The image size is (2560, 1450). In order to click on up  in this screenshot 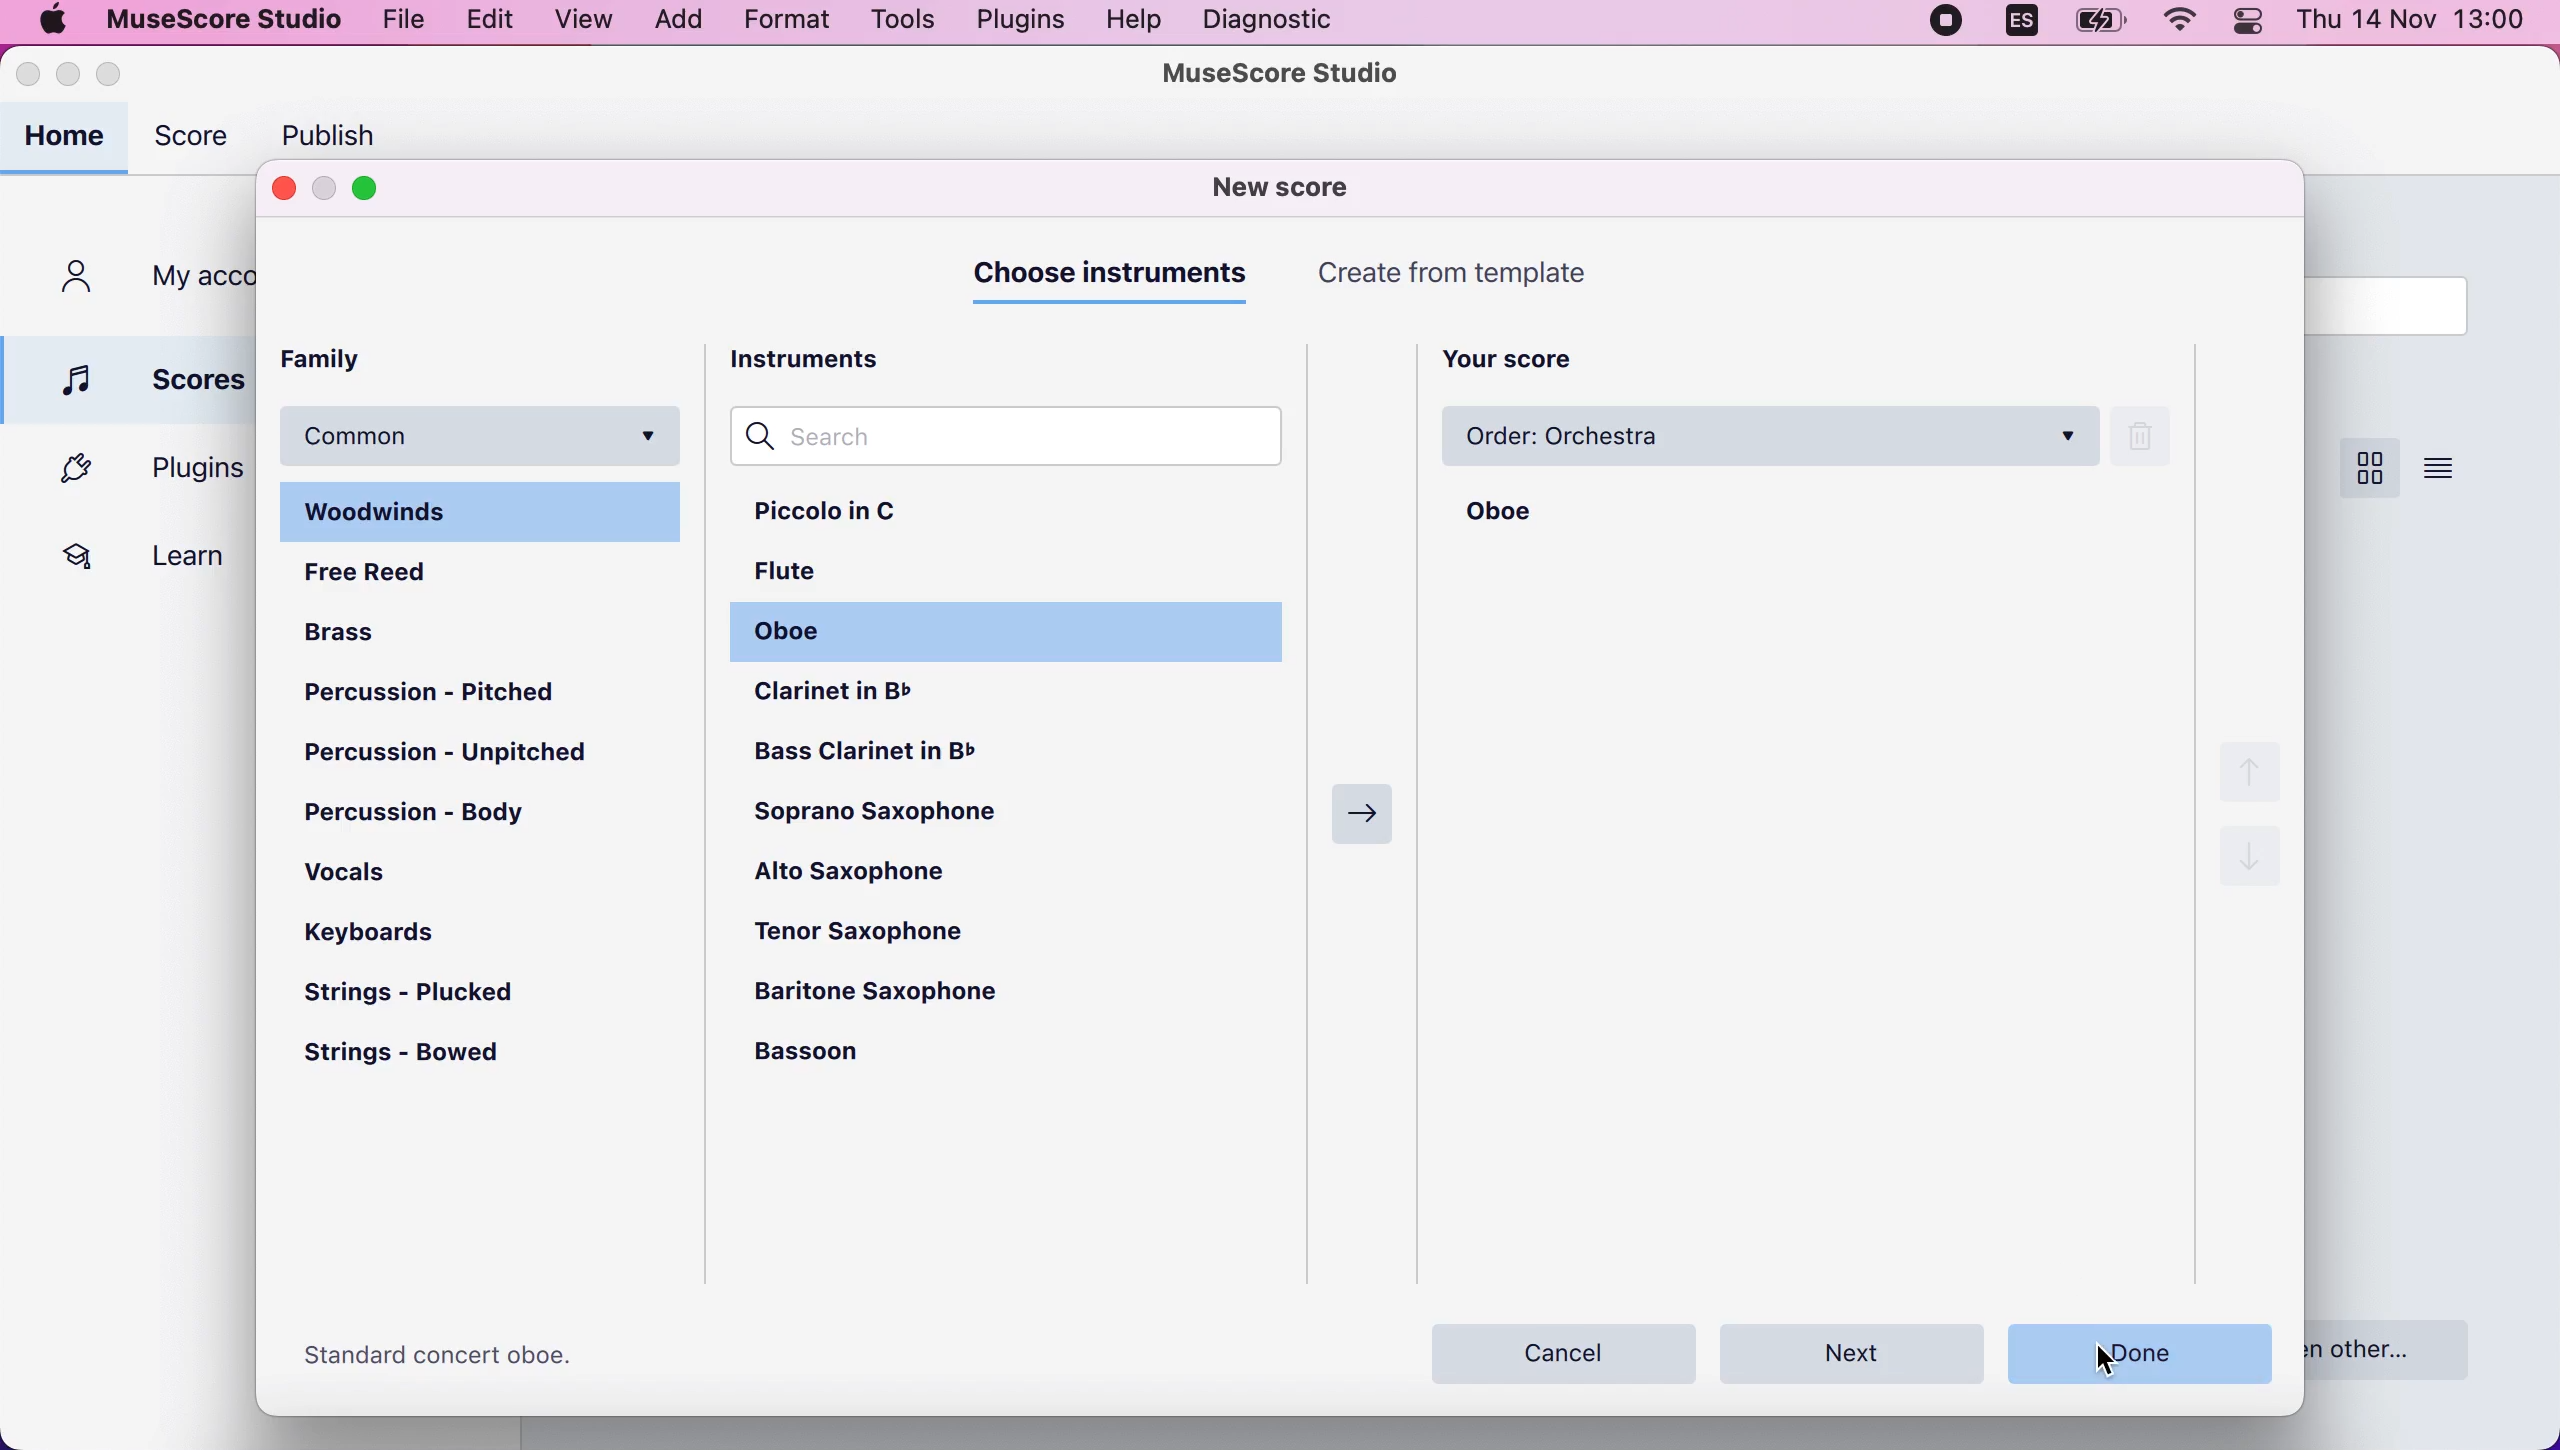, I will do `click(2247, 765)`.